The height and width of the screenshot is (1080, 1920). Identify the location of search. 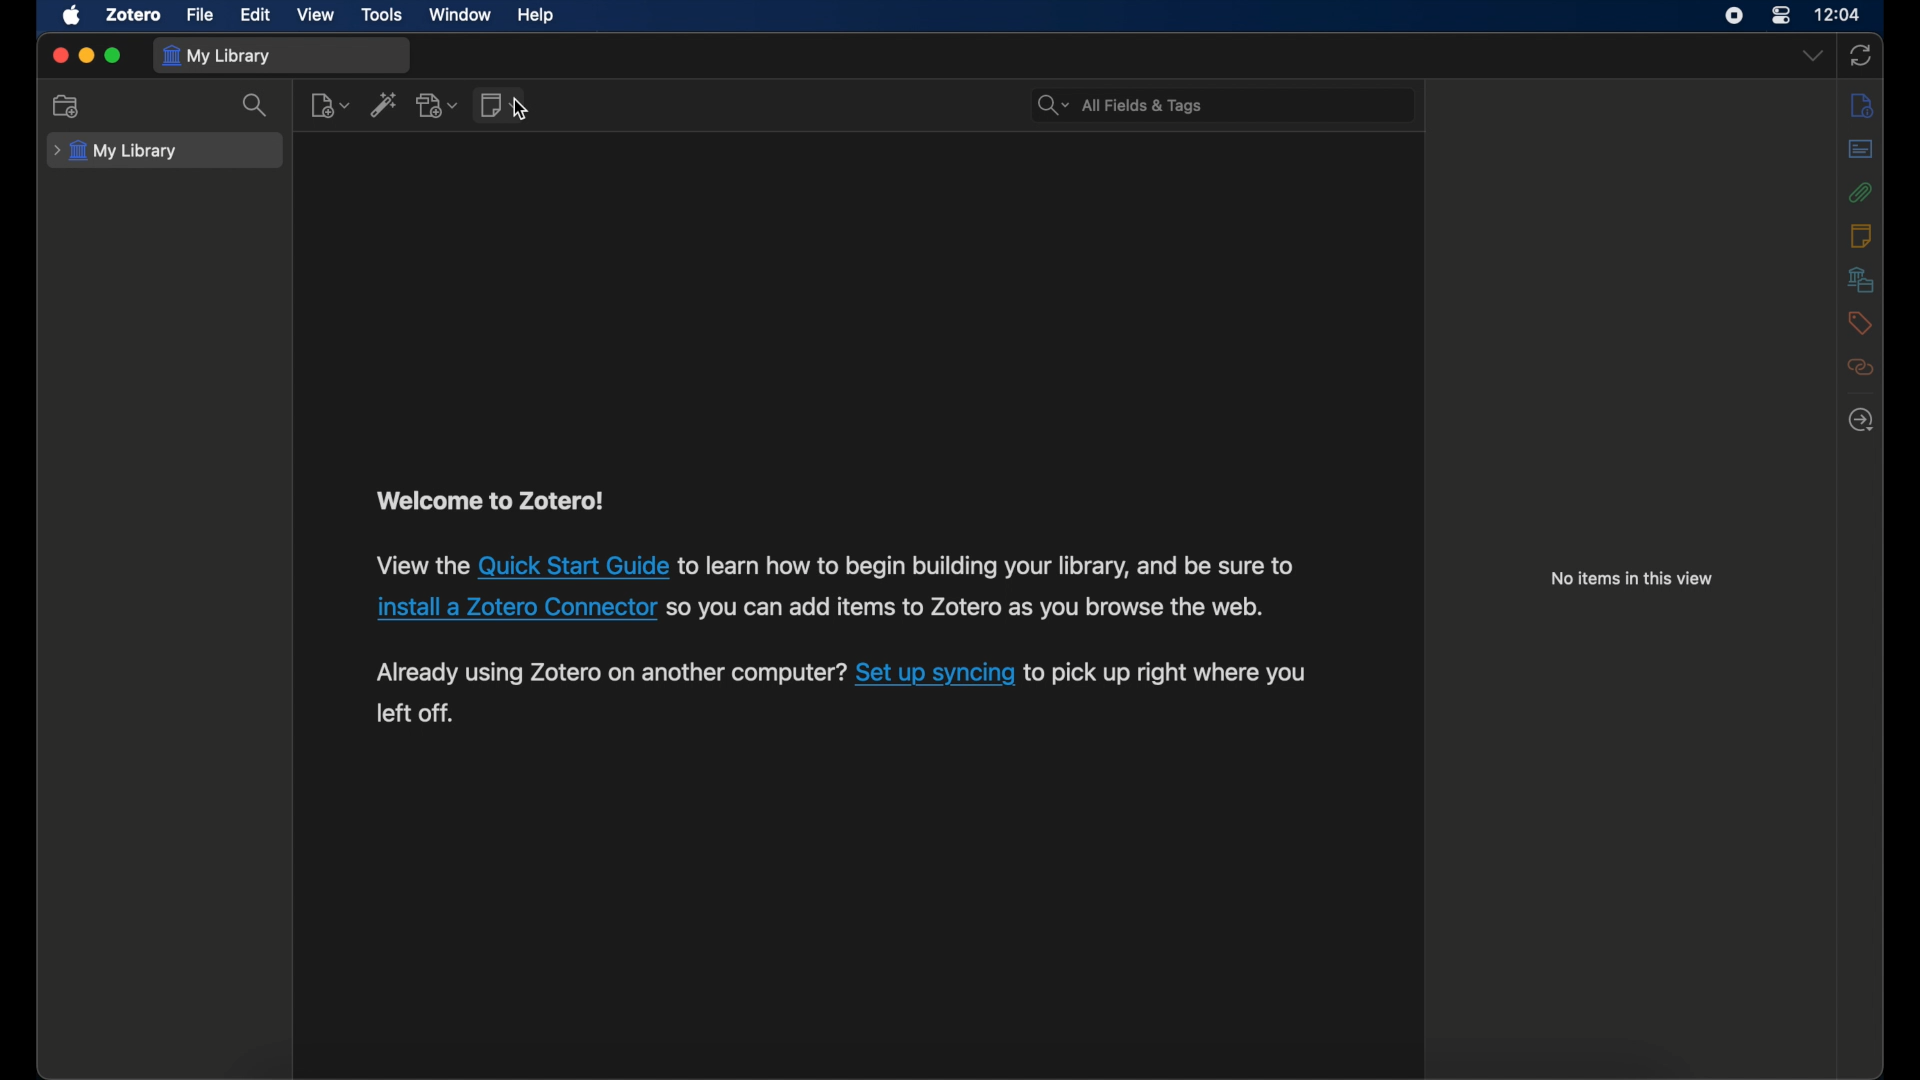
(256, 106).